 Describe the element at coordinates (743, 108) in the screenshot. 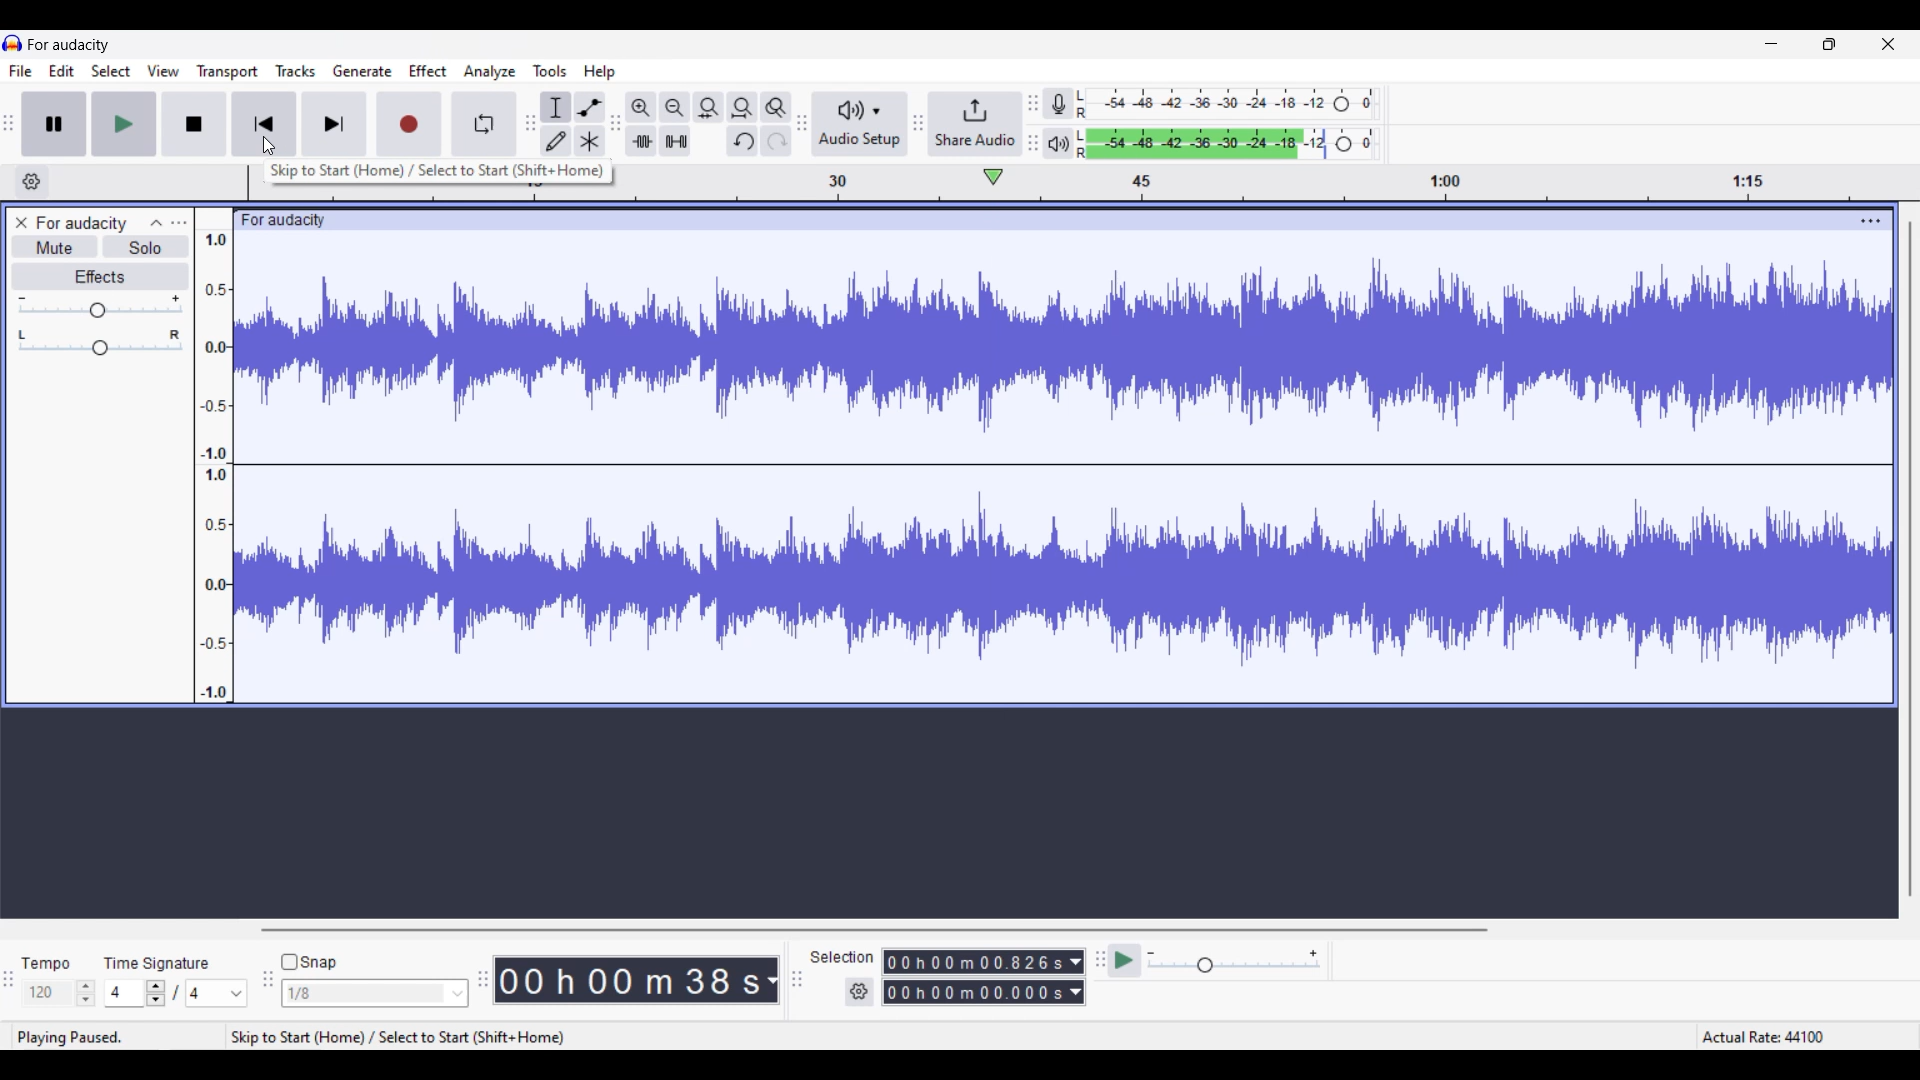

I see `Fit project to width ` at that location.